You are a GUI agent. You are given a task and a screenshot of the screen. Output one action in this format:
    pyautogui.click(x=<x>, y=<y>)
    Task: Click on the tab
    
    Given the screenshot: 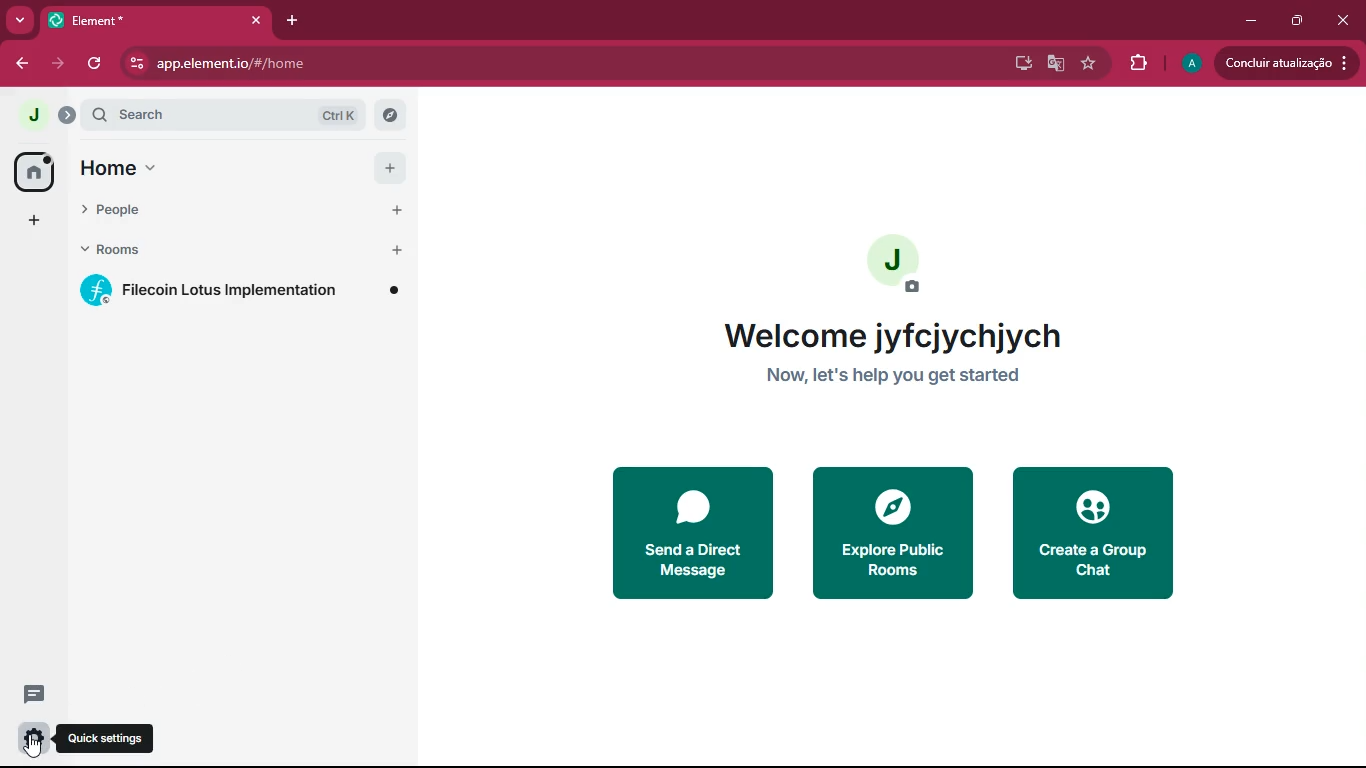 What is the action you would take?
    pyautogui.click(x=99, y=20)
    